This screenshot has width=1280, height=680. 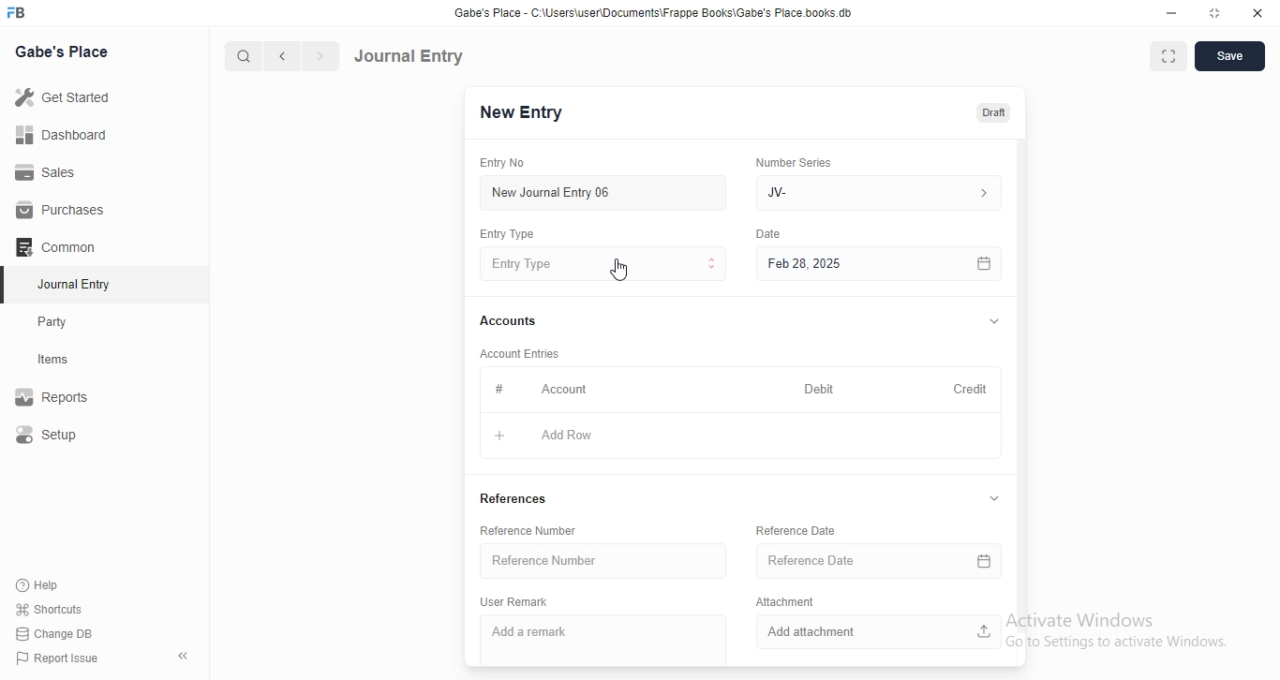 I want to click on collapse, so click(x=993, y=323).